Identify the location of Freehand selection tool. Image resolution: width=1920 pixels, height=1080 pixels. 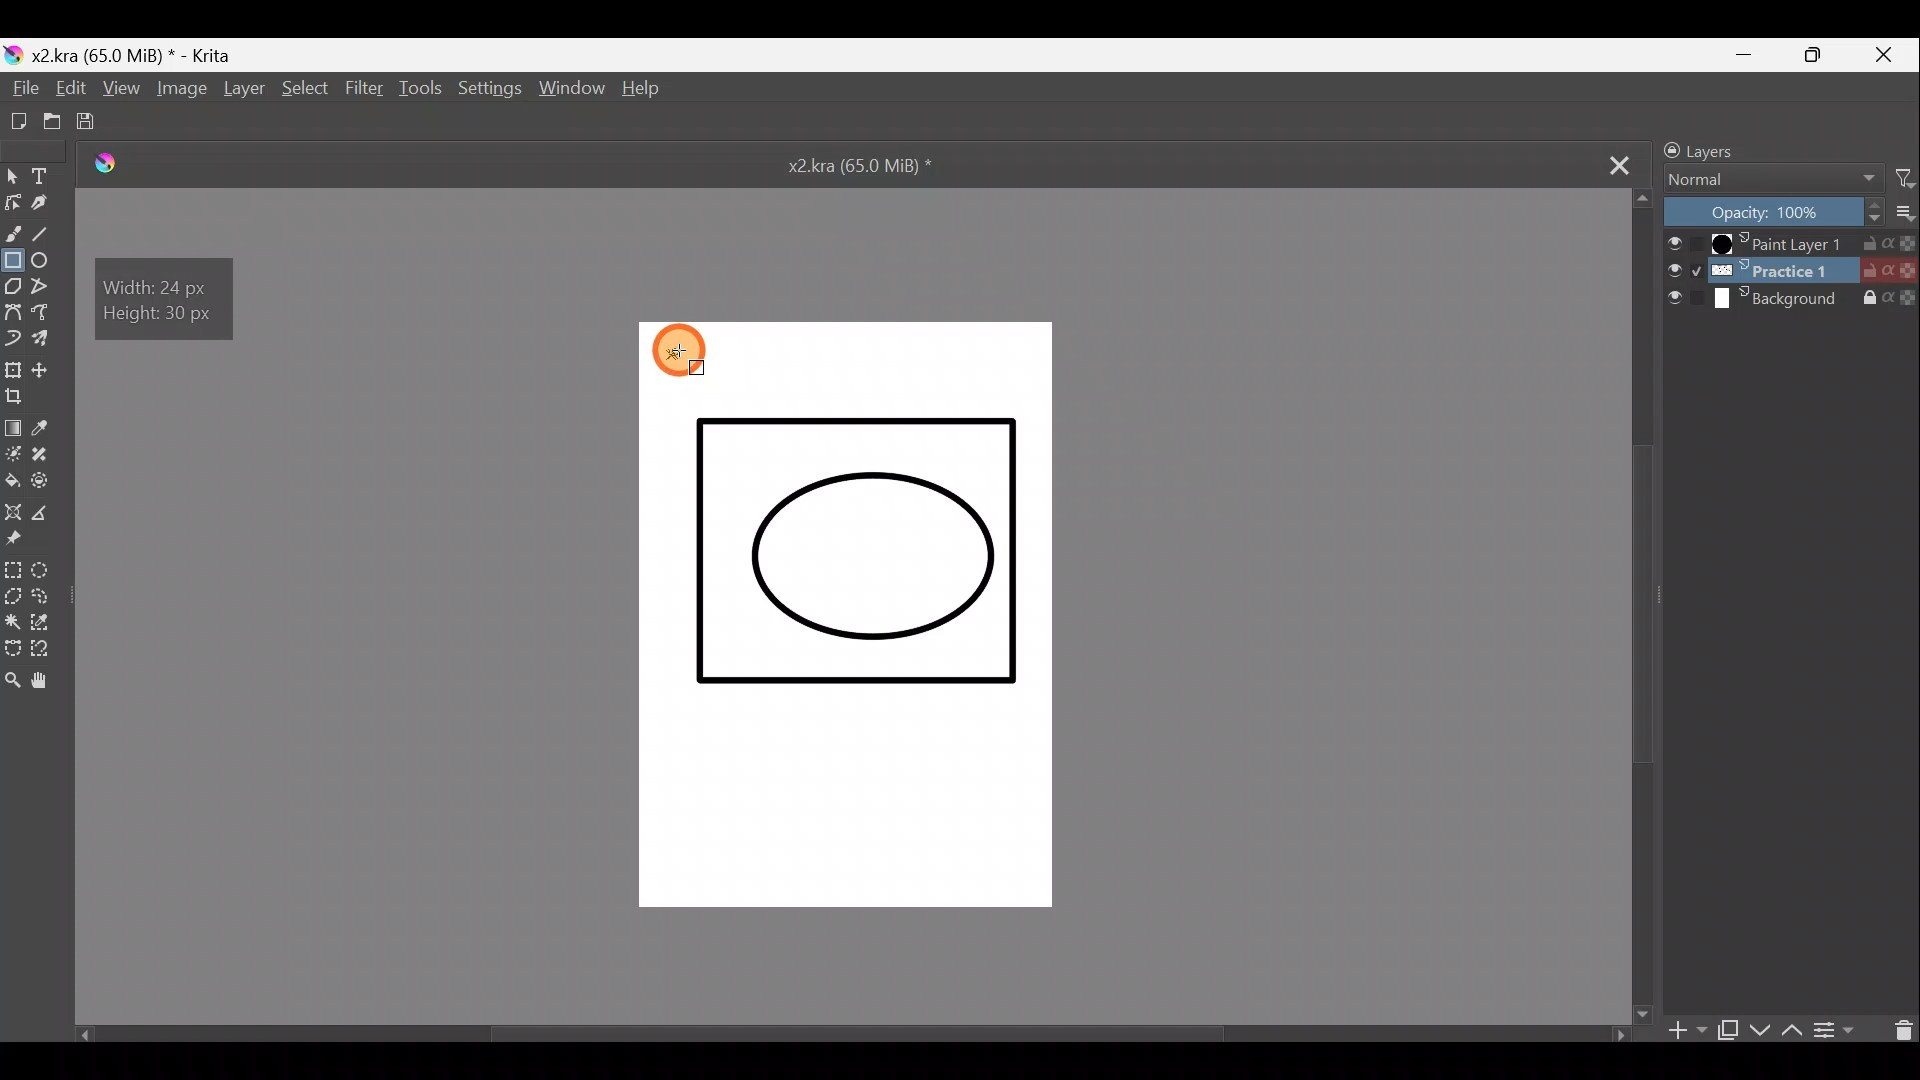
(44, 598).